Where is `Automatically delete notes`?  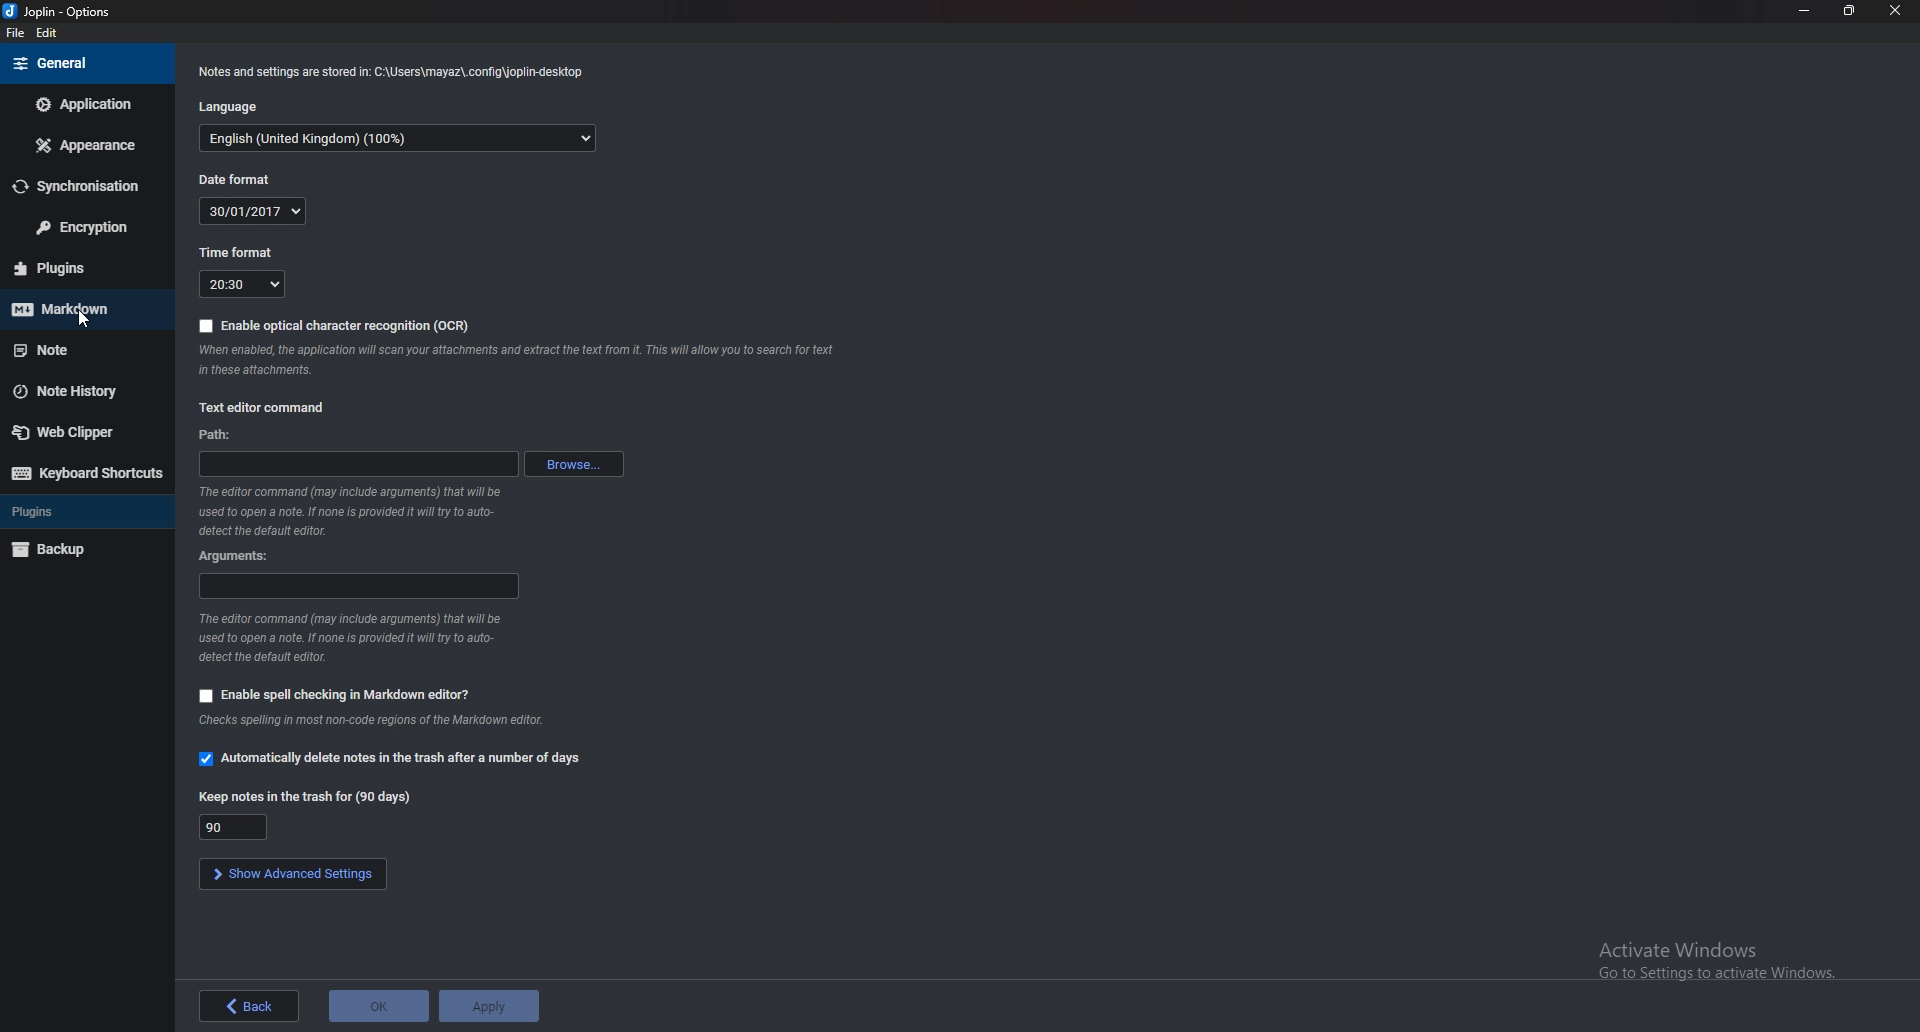
Automatically delete notes is located at coordinates (390, 758).